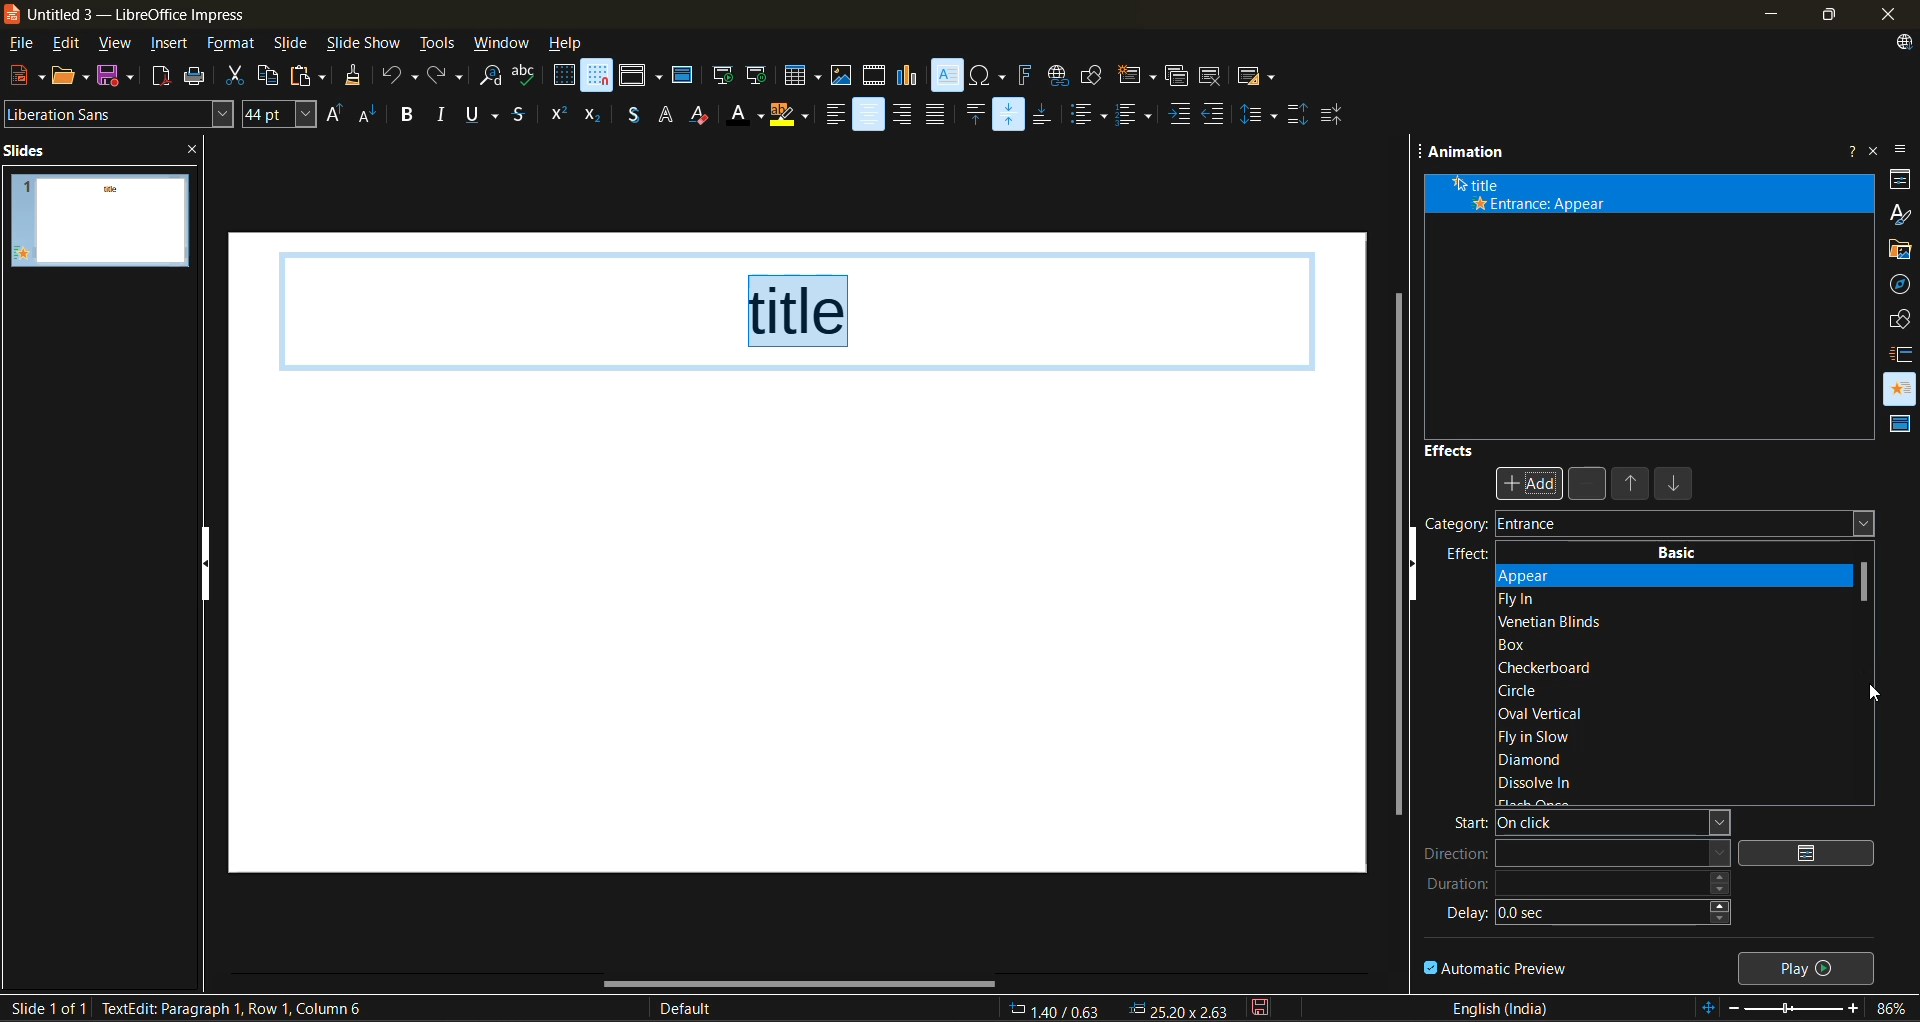  Describe the element at coordinates (1851, 147) in the screenshot. I see `help about this sidebar deck` at that location.